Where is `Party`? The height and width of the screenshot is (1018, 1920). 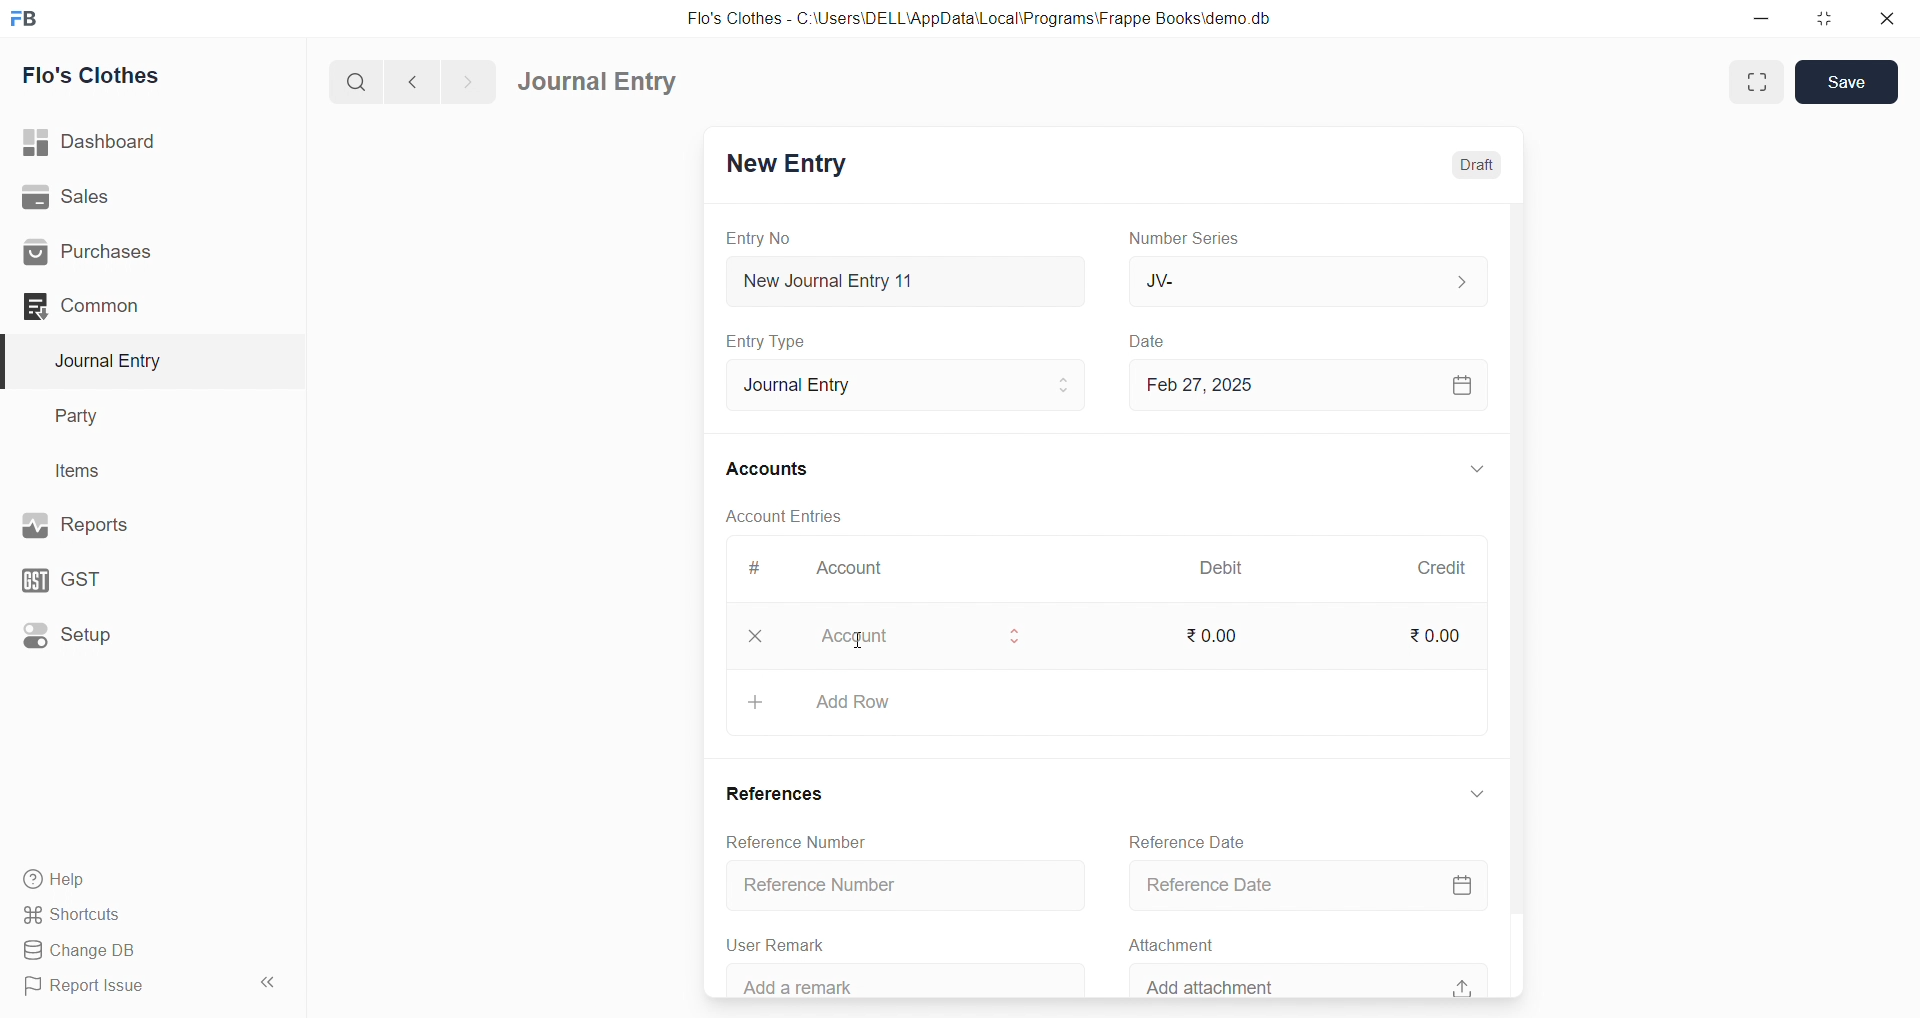
Party is located at coordinates (89, 414).